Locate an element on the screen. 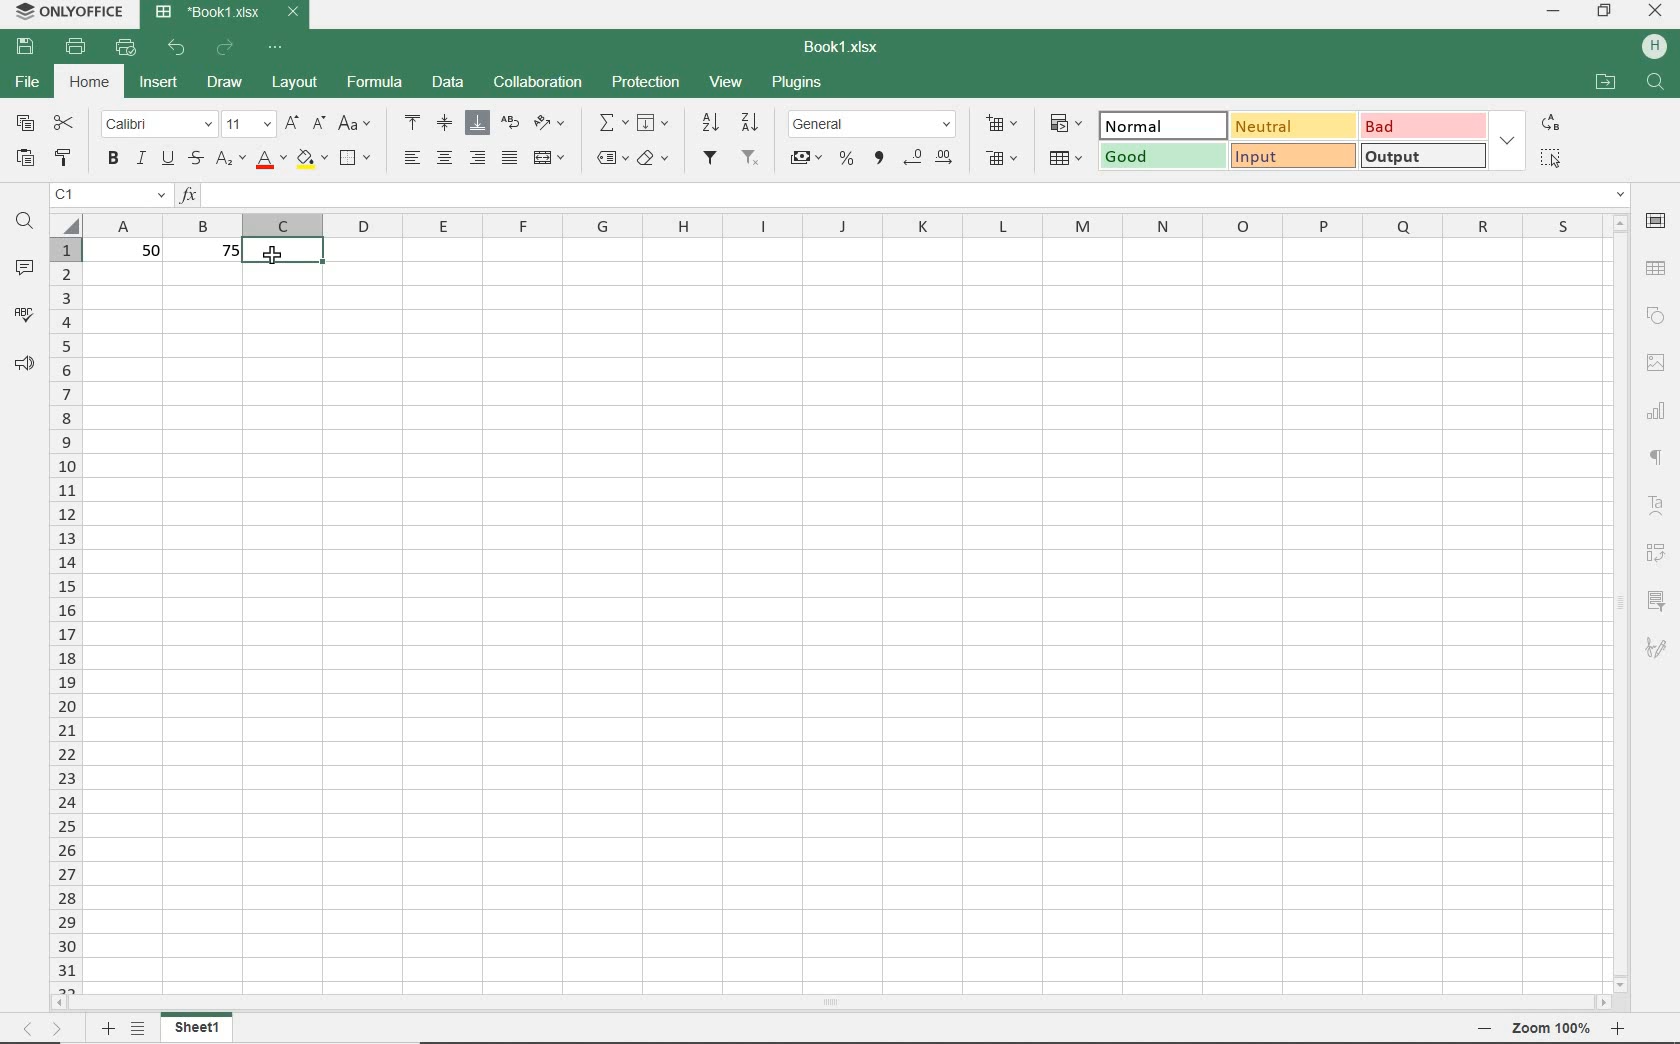 The image size is (1680, 1044). 50 is located at coordinates (134, 251).